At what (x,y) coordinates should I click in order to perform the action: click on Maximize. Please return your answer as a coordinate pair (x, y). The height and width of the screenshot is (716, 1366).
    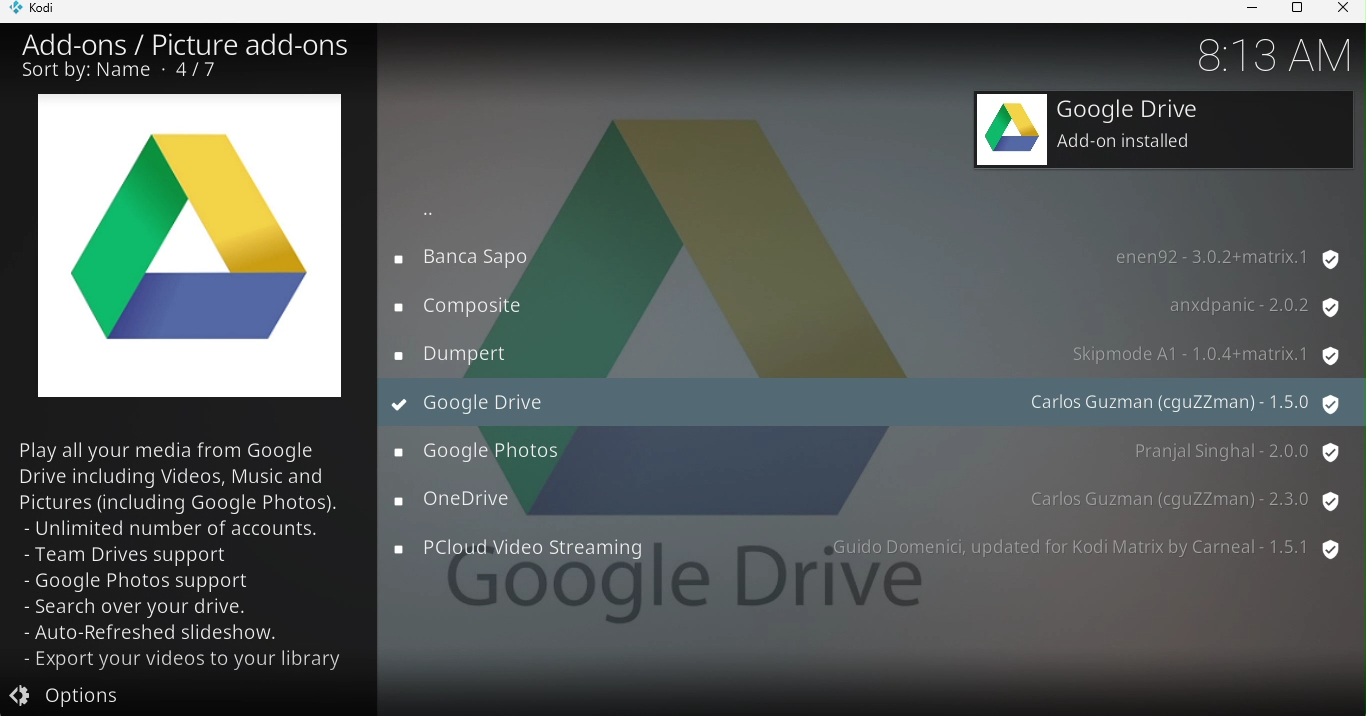
    Looking at the image, I should click on (1293, 11).